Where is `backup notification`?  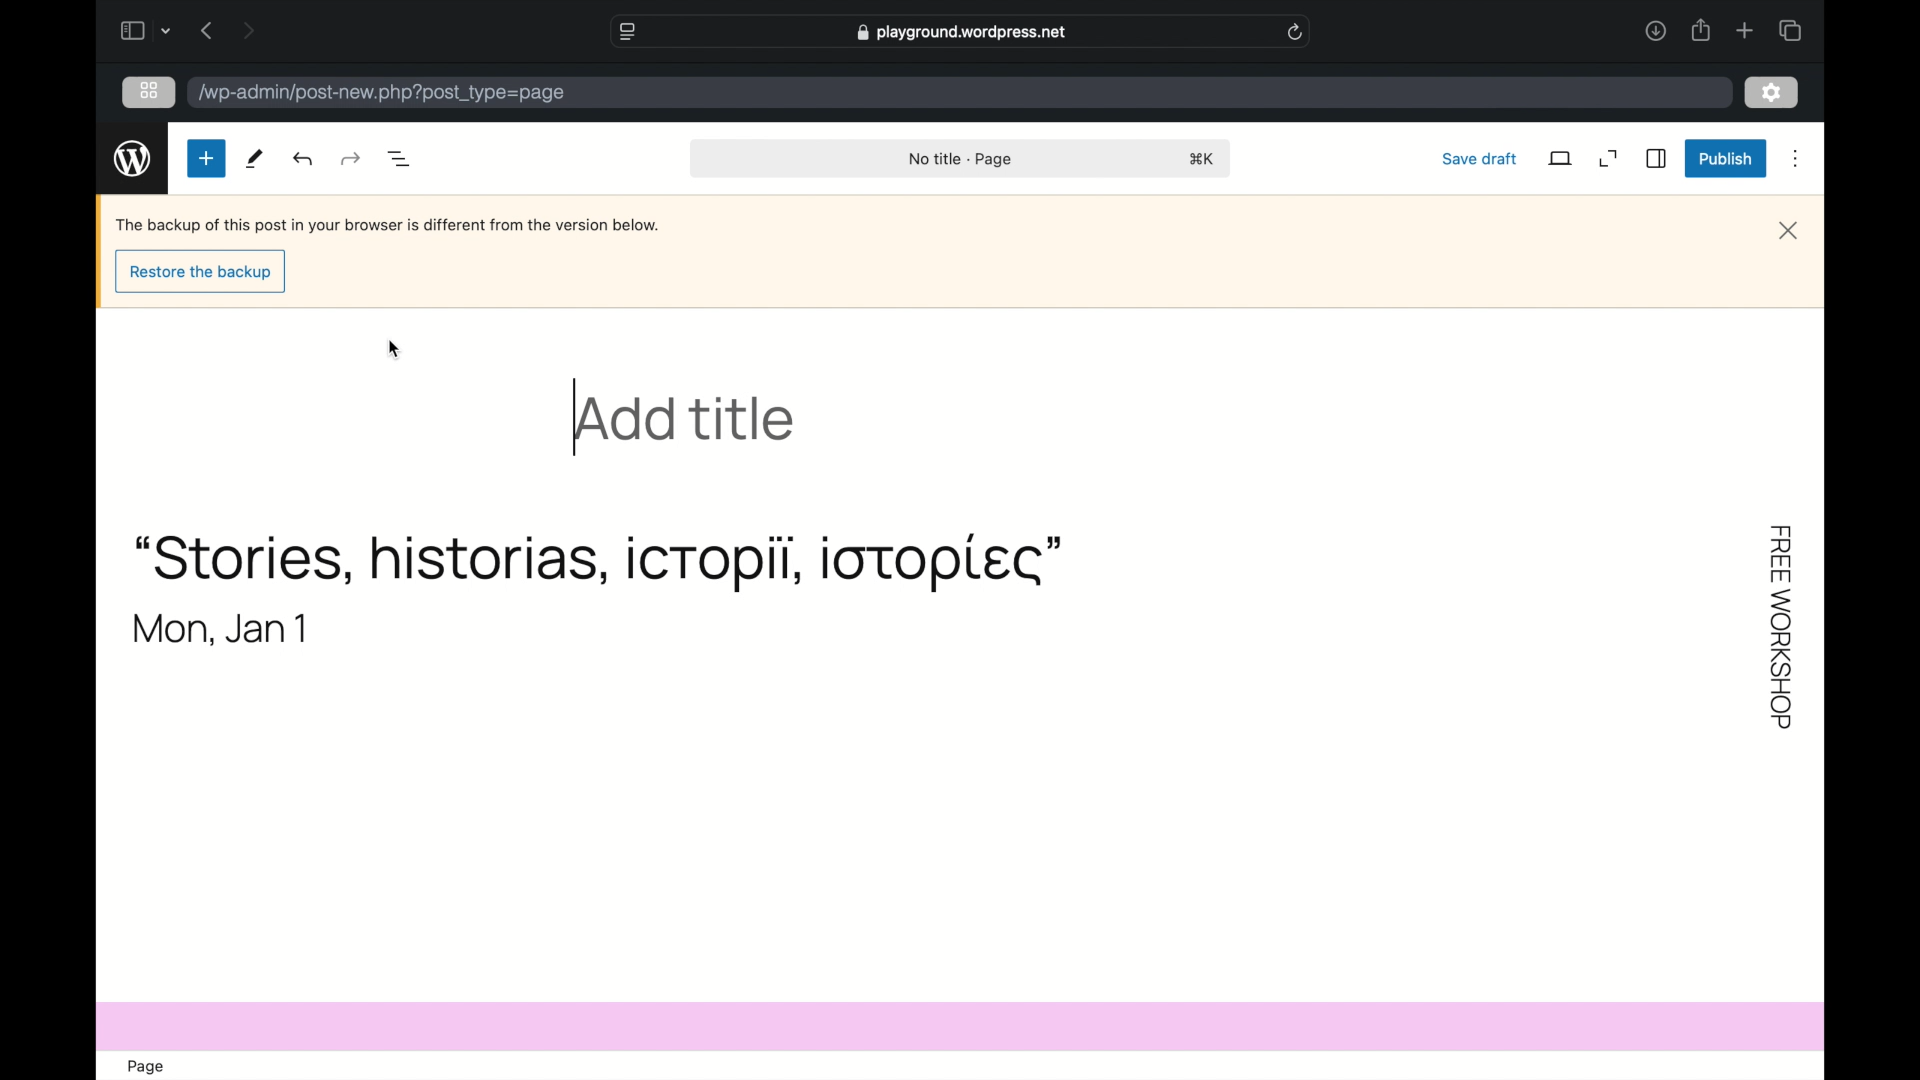
backup notification is located at coordinates (388, 226).